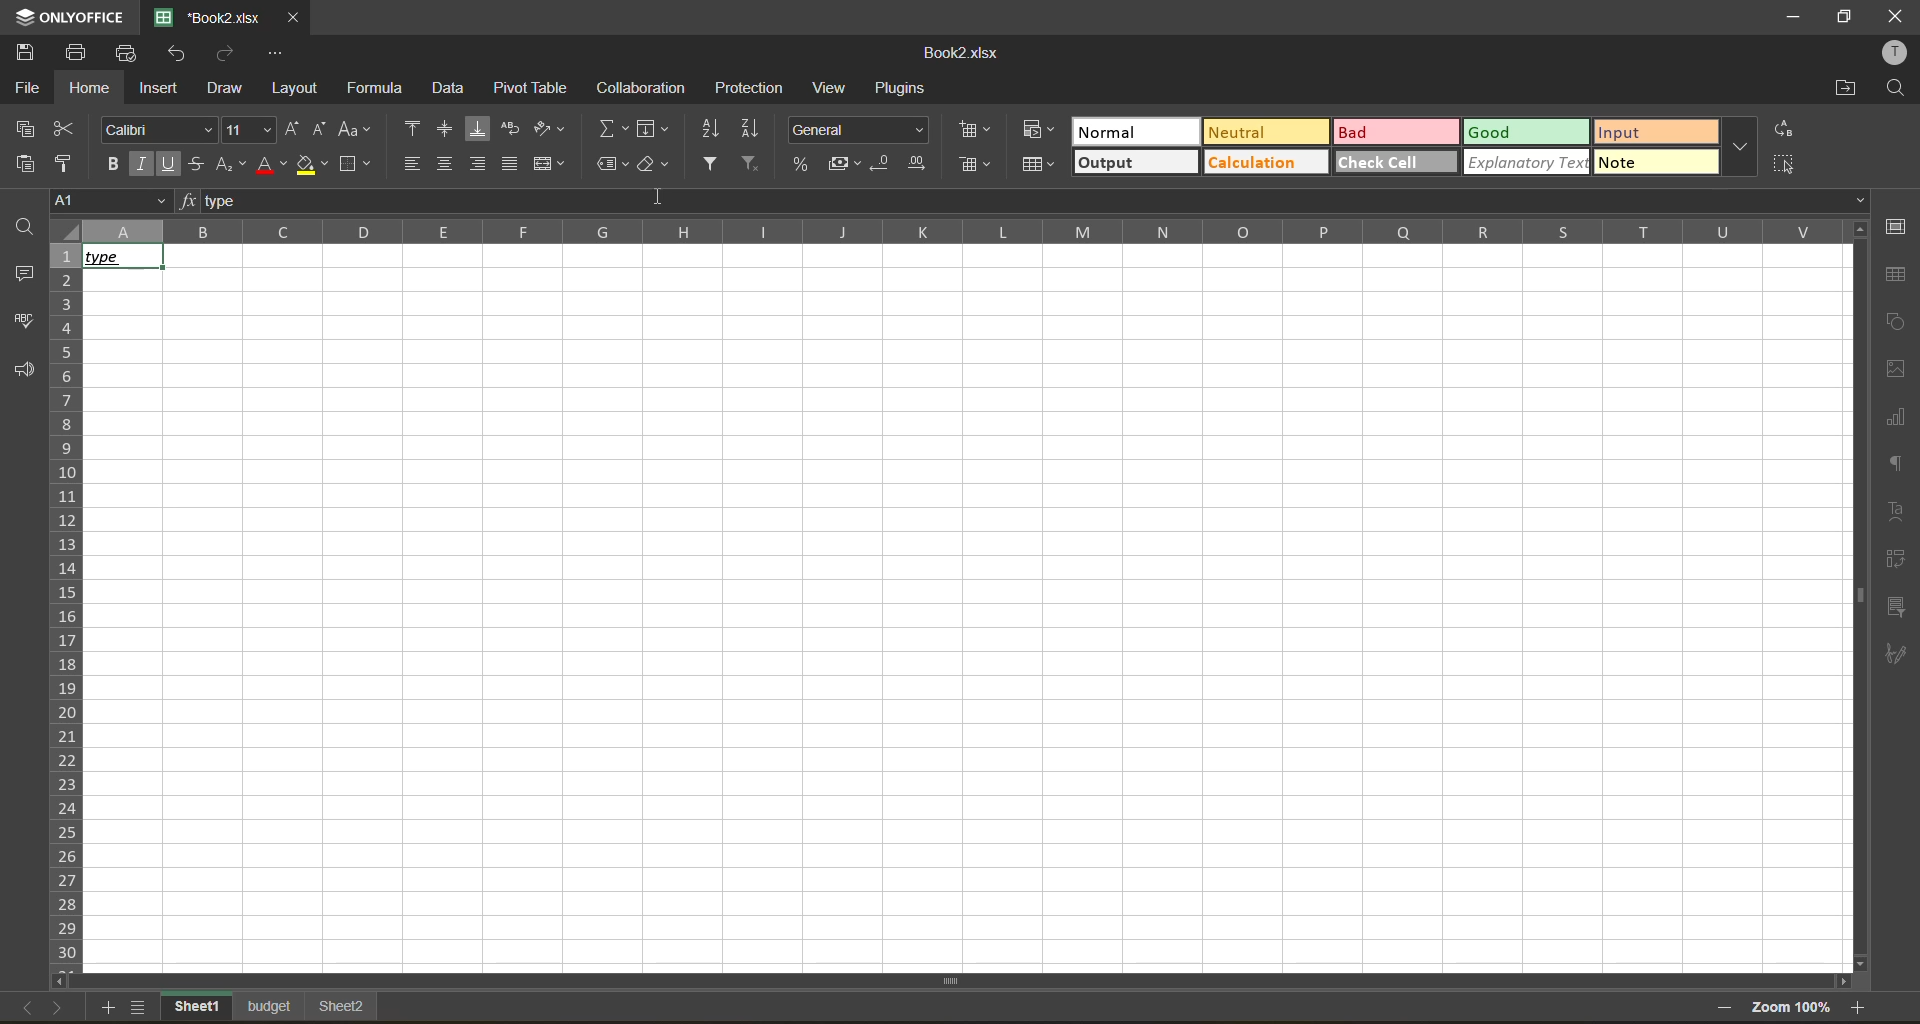 The image size is (1920, 1024). I want to click on Book2.xlsx, so click(964, 51).